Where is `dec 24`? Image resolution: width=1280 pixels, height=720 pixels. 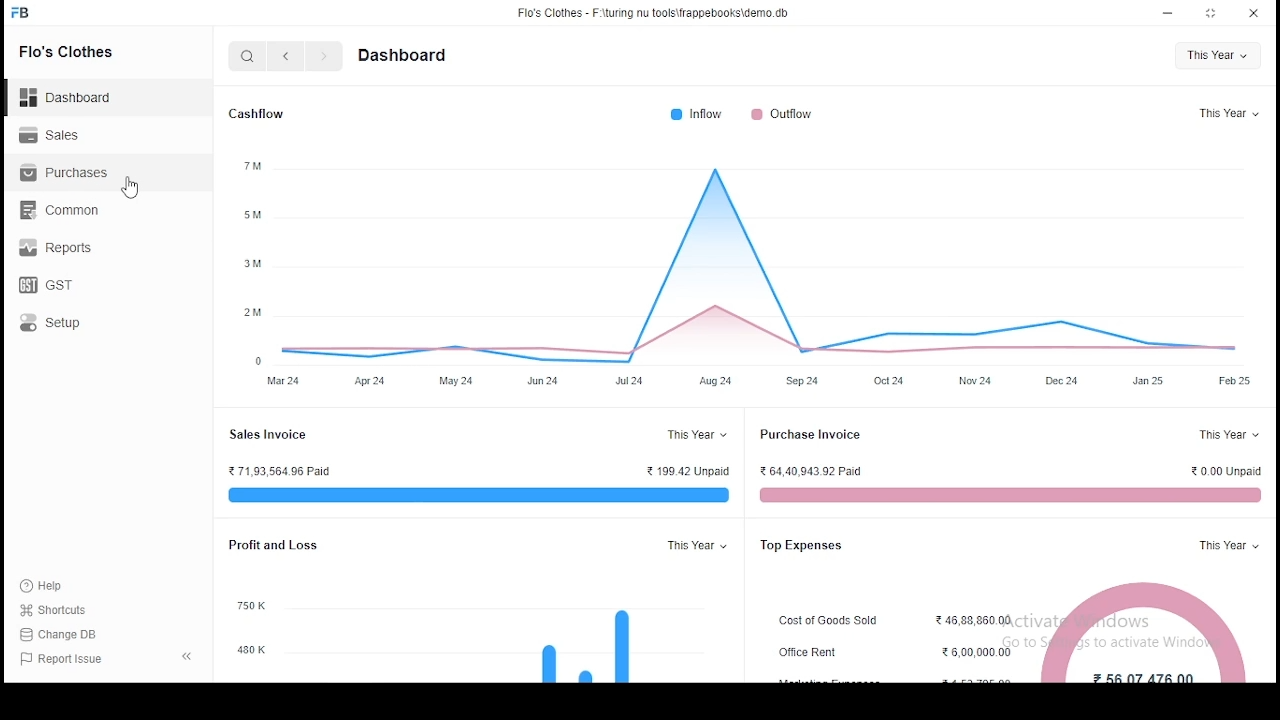 dec 24 is located at coordinates (1060, 383).